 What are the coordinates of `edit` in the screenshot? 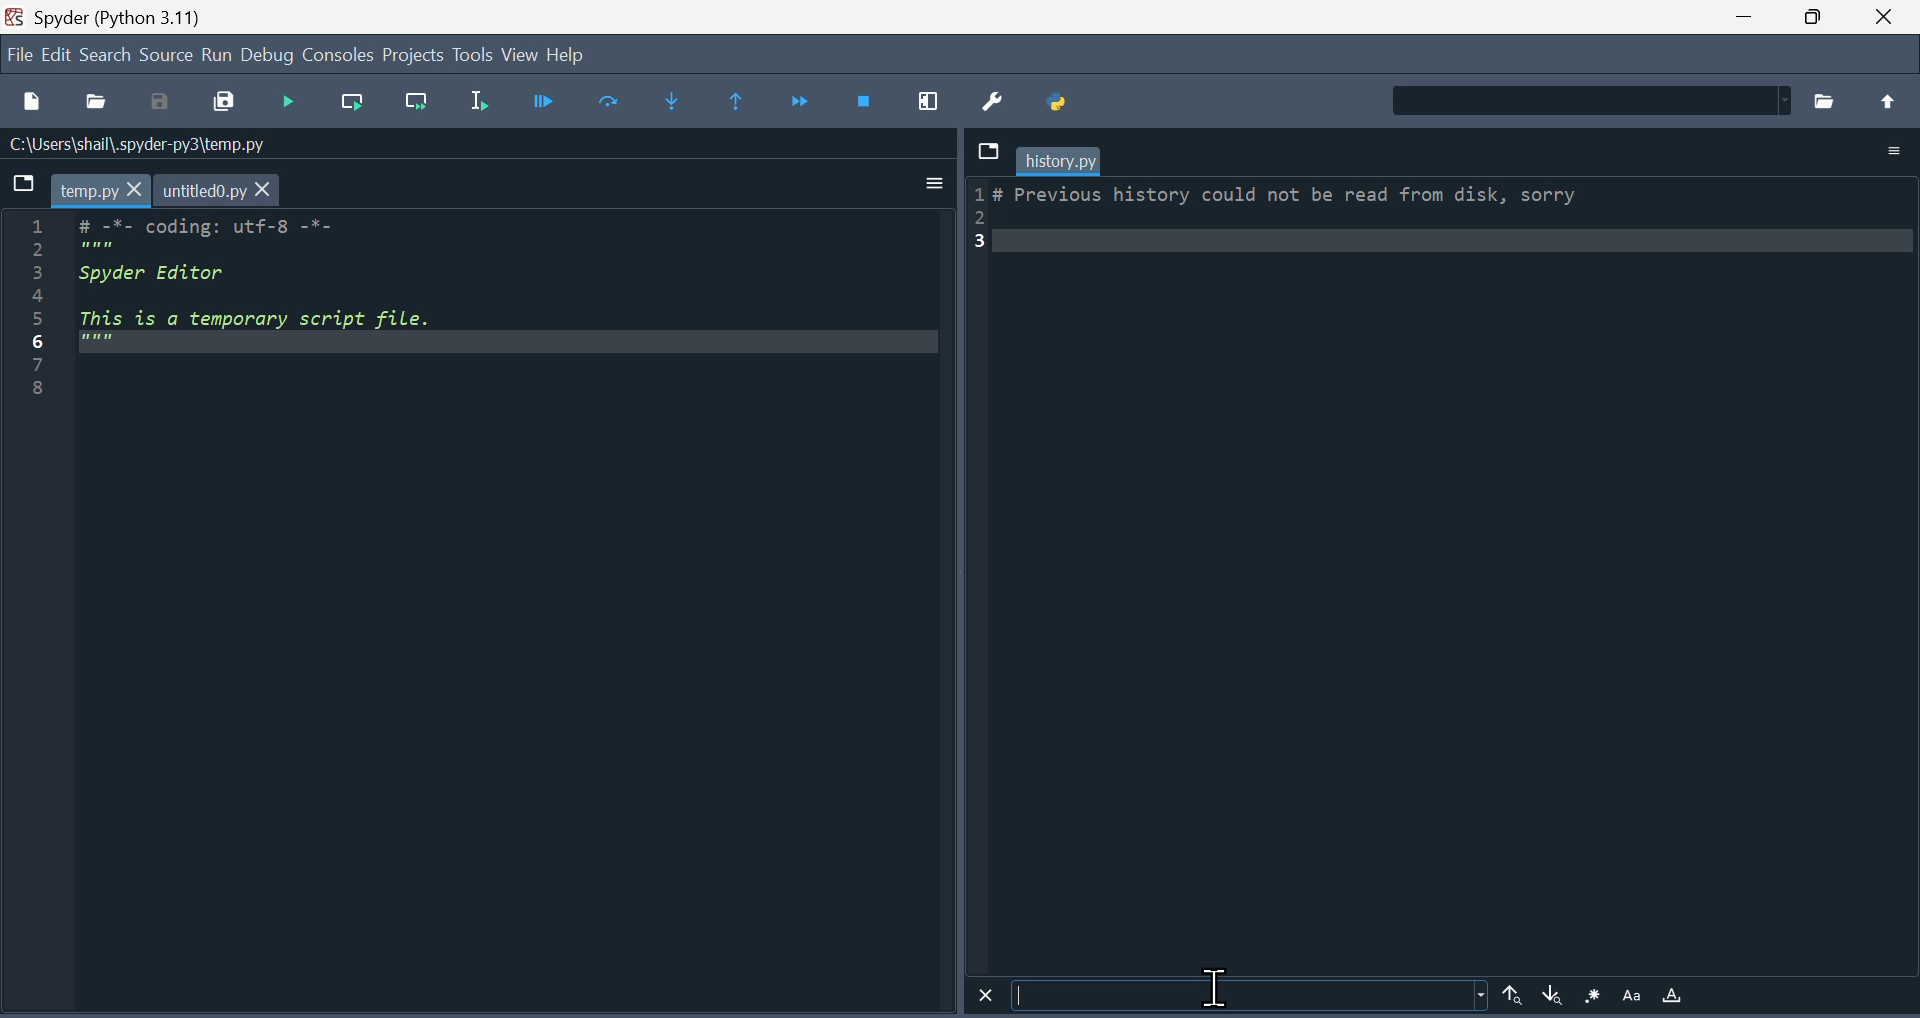 It's located at (56, 54).